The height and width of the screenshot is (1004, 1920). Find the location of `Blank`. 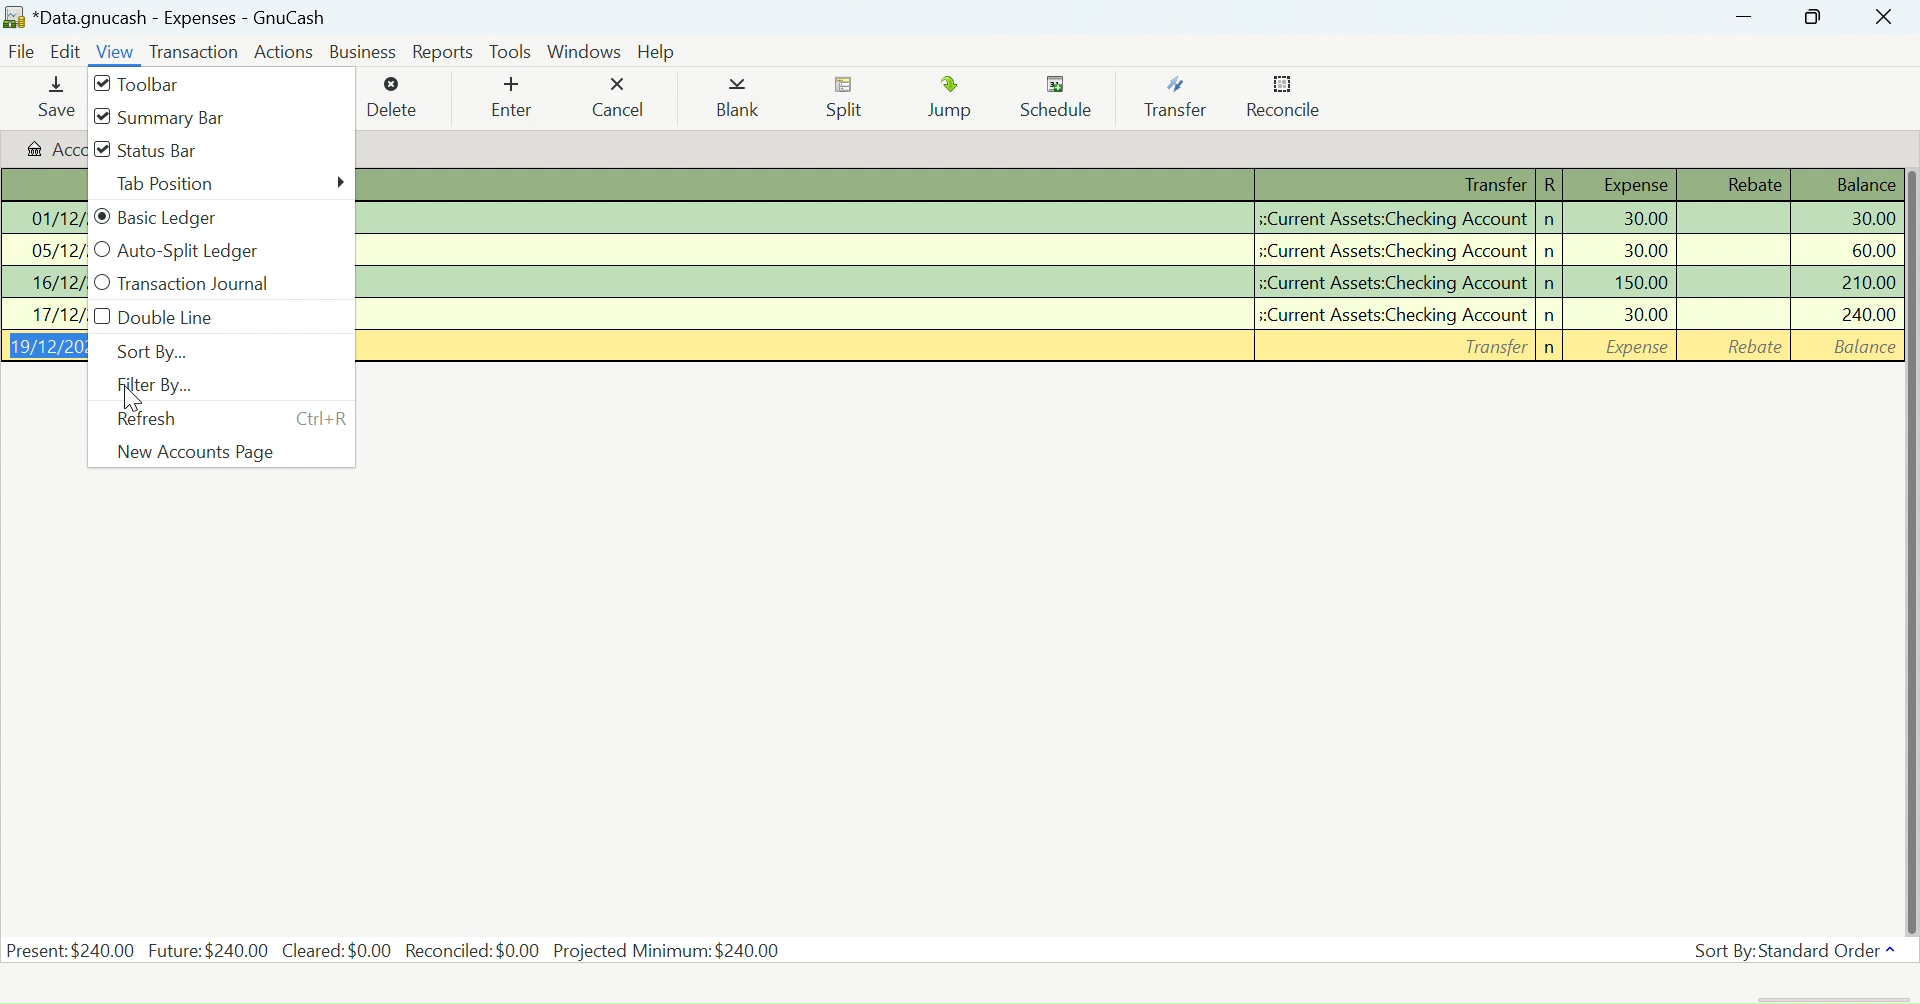

Blank is located at coordinates (738, 102).